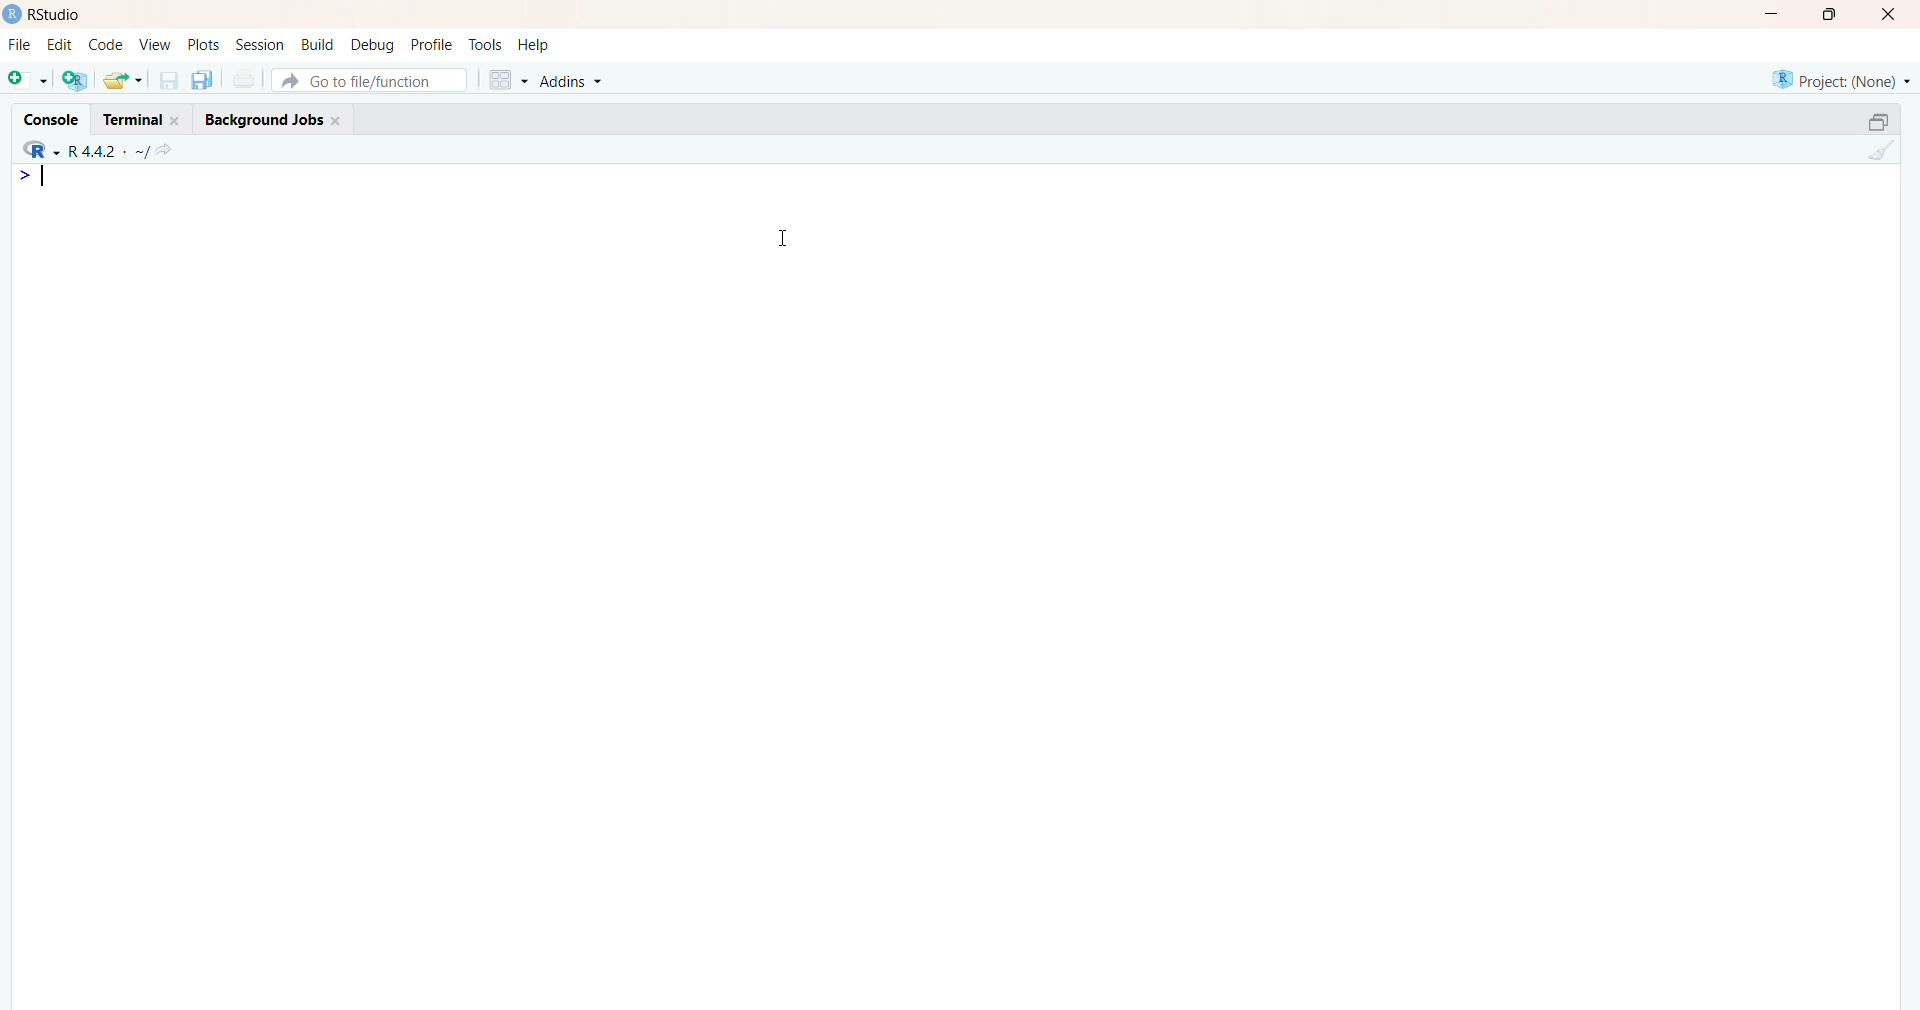 The image size is (1920, 1010). What do you see at coordinates (201, 43) in the screenshot?
I see `plots` at bounding box center [201, 43].